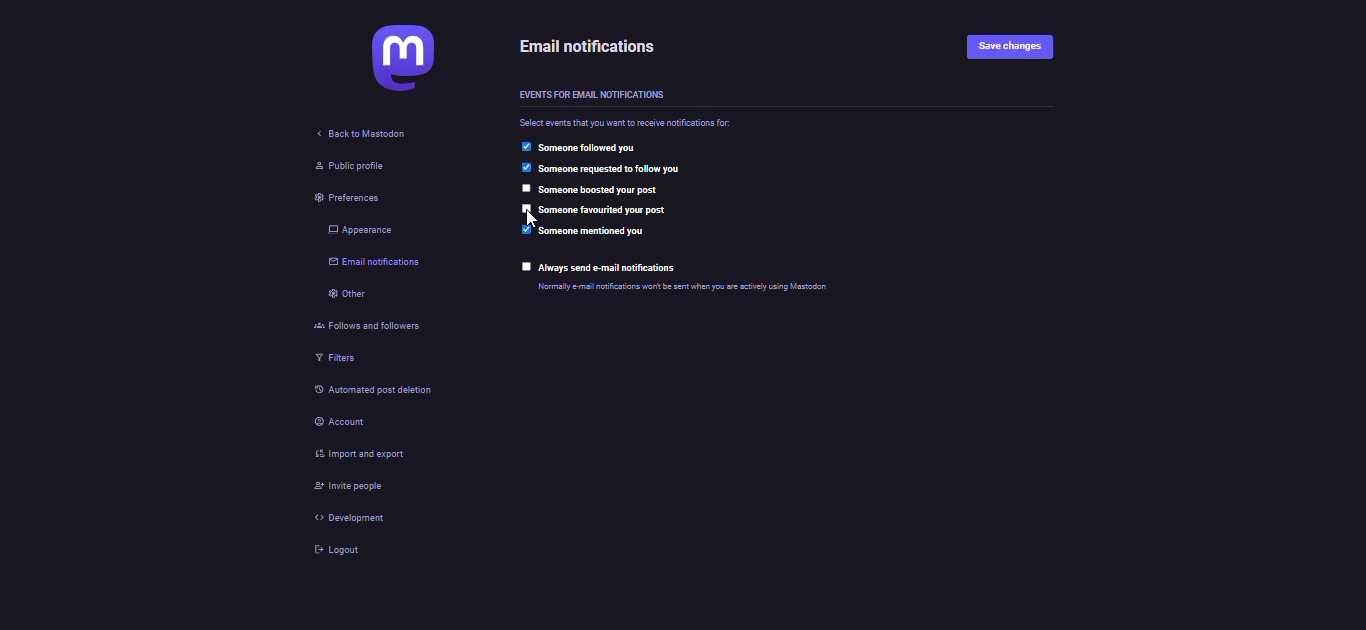  Describe the element at coordinates (593, 48) in the screenshot. I see `email notifications` at that location.